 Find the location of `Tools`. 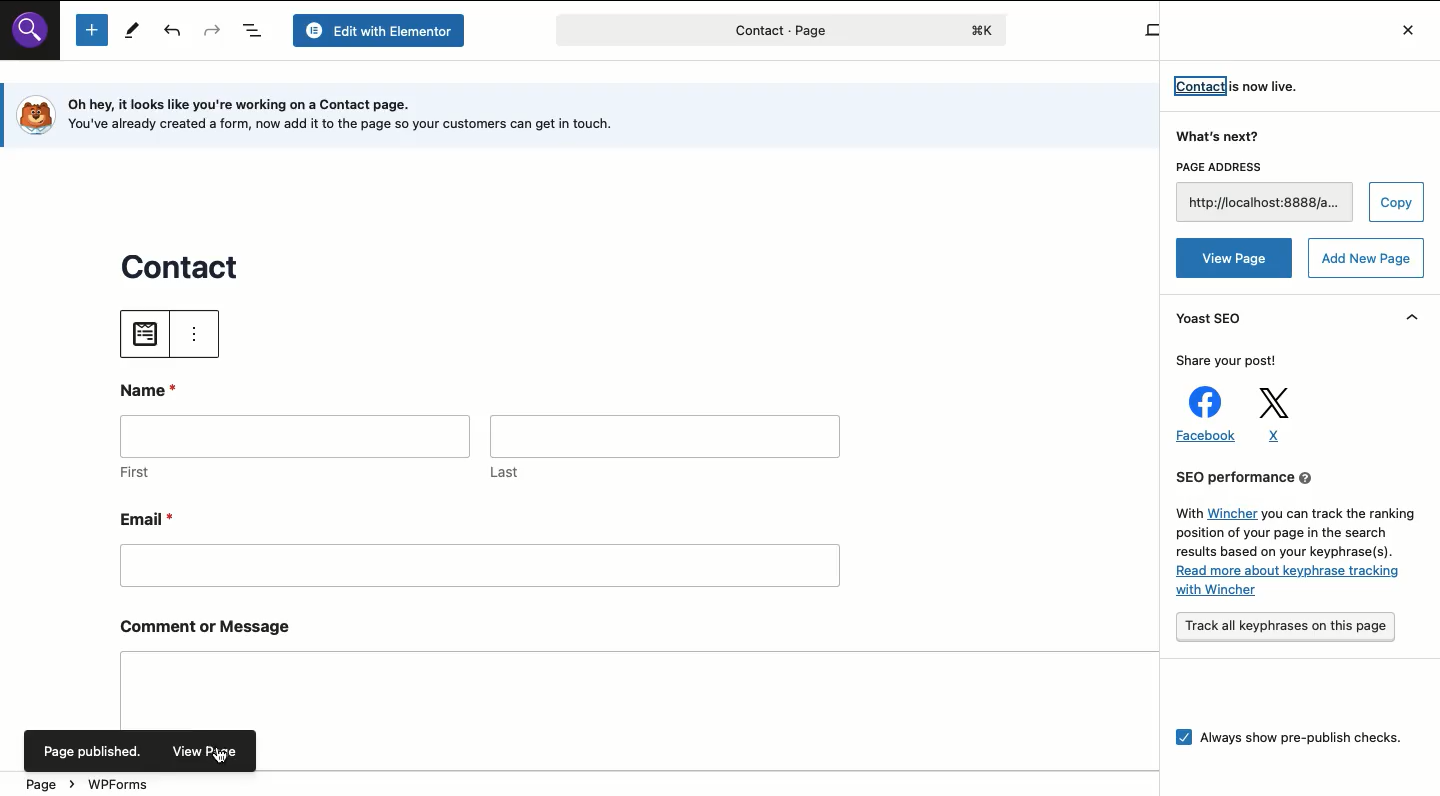

Tools is located at coordinates (130, 30).